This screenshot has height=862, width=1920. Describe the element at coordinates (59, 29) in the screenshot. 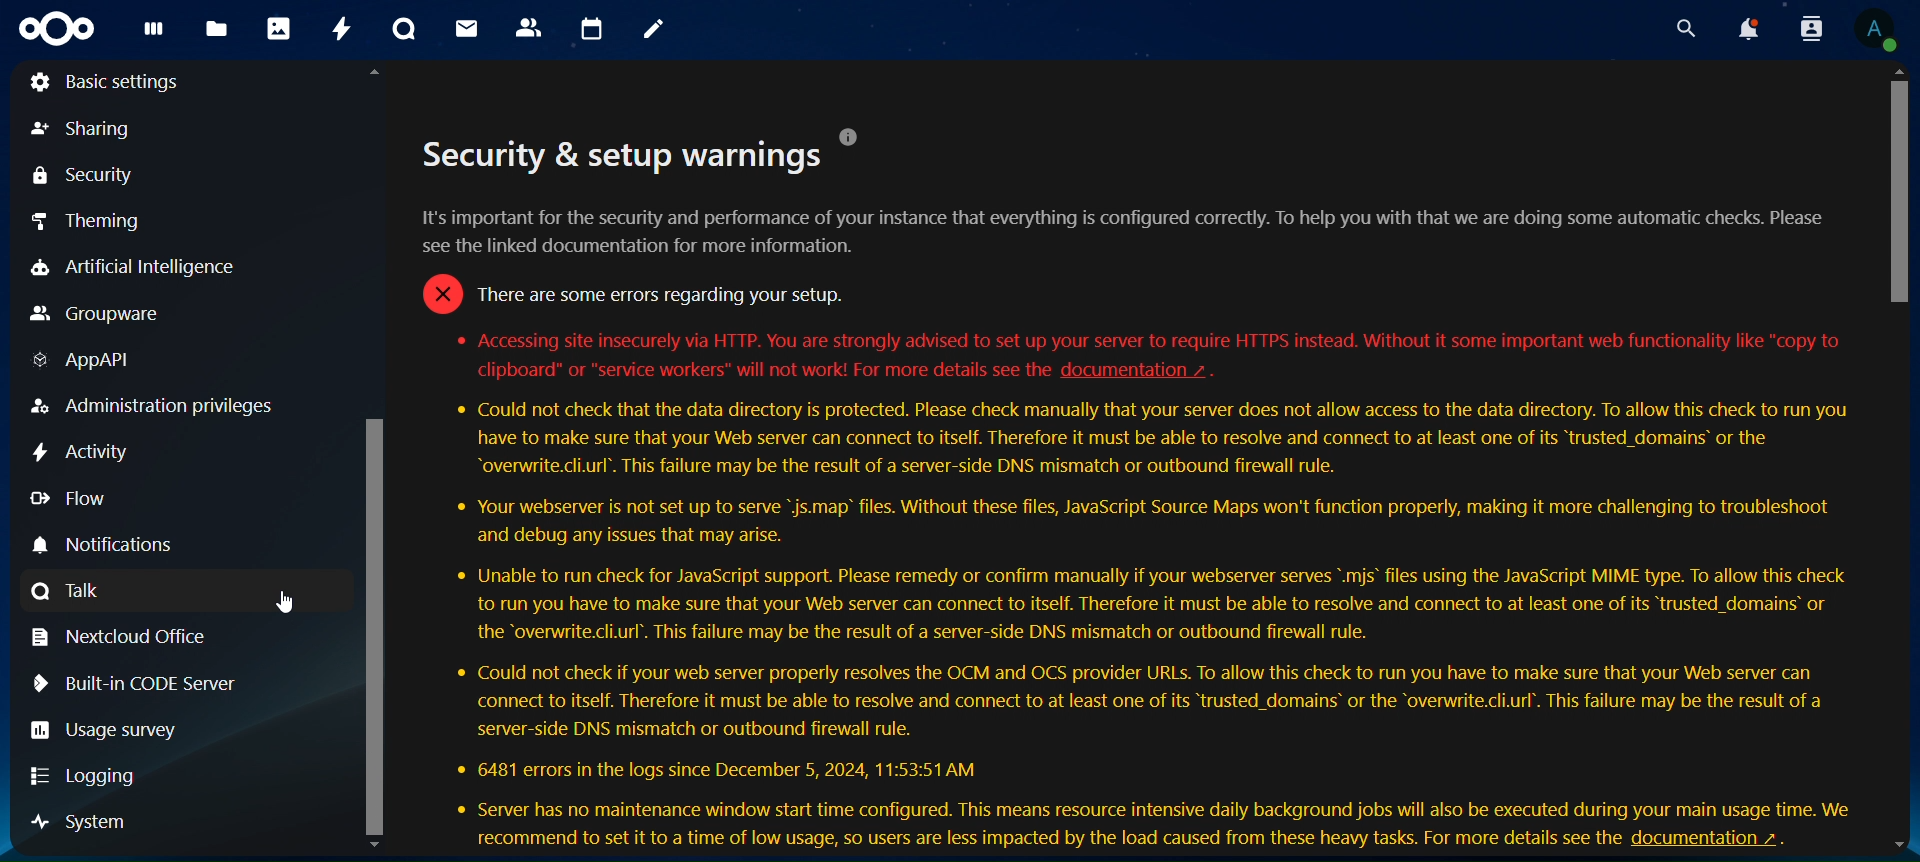

I see `icon` at that location.